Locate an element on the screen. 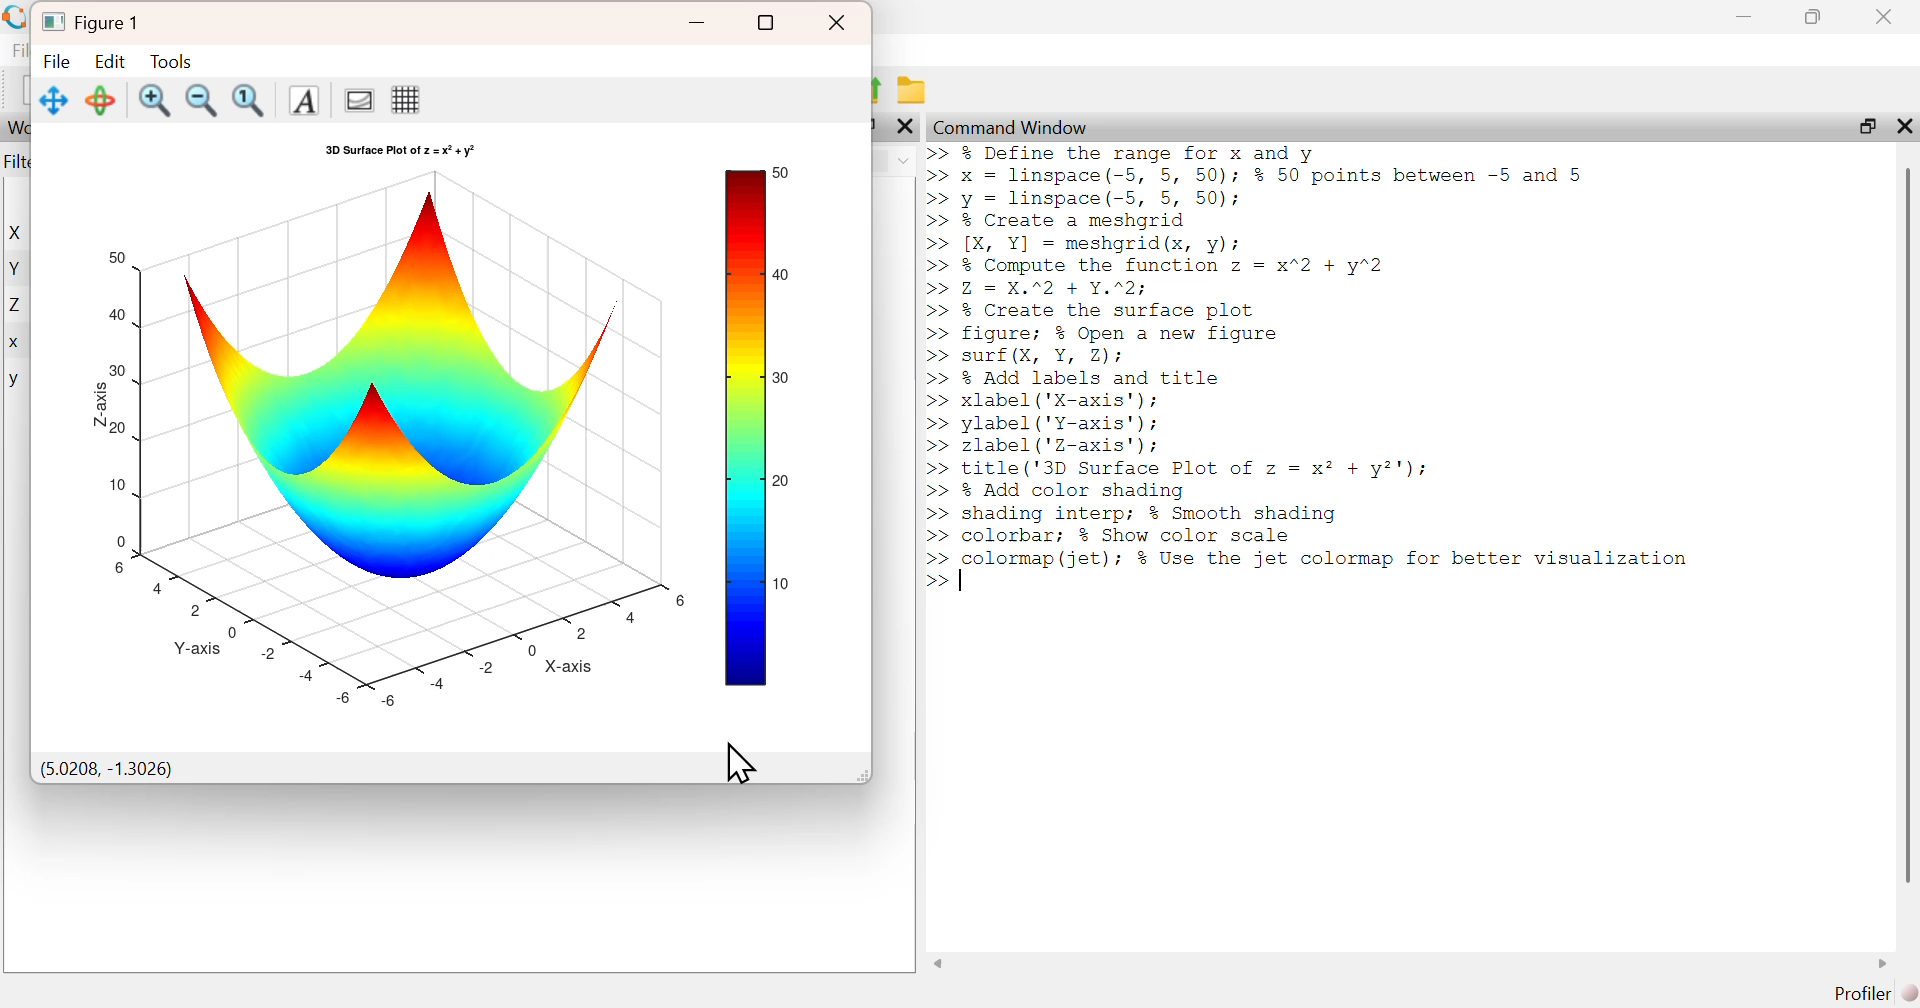 The height and width of the screenshot is (1008, 1920). Workspace is located at coordinates (17, 128).